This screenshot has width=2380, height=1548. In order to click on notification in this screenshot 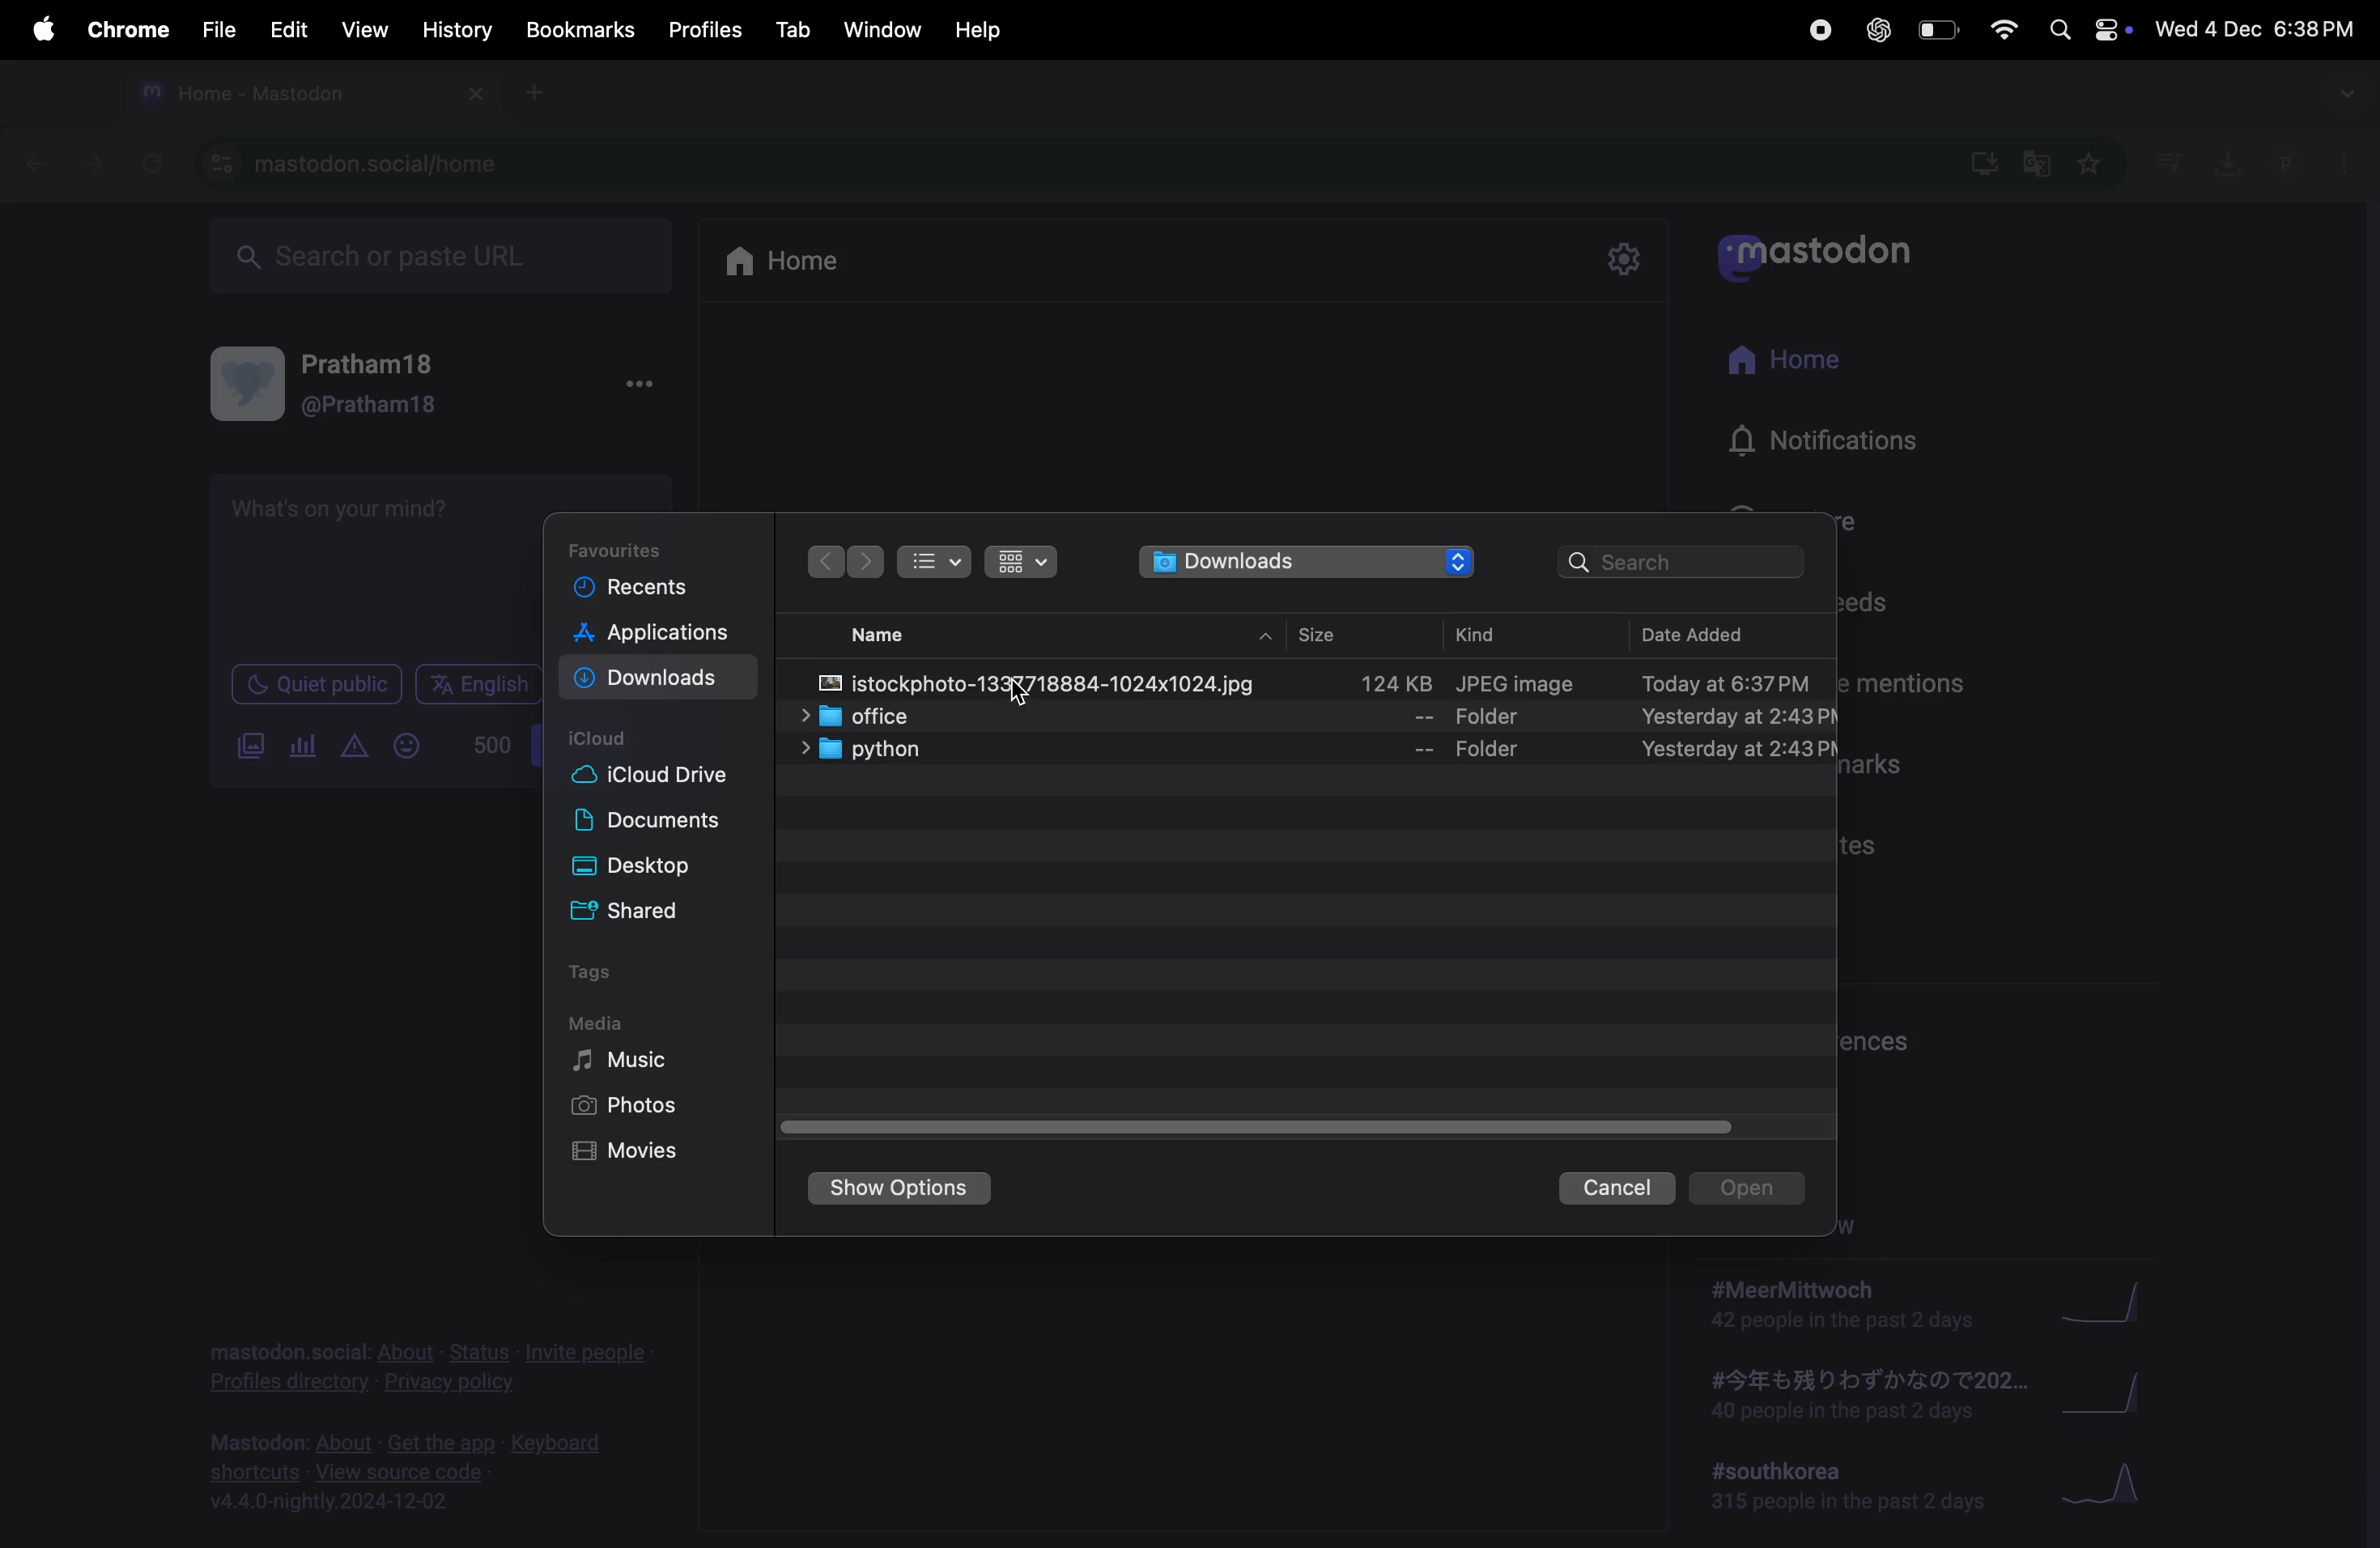, I will do `click(1841, 451)`.